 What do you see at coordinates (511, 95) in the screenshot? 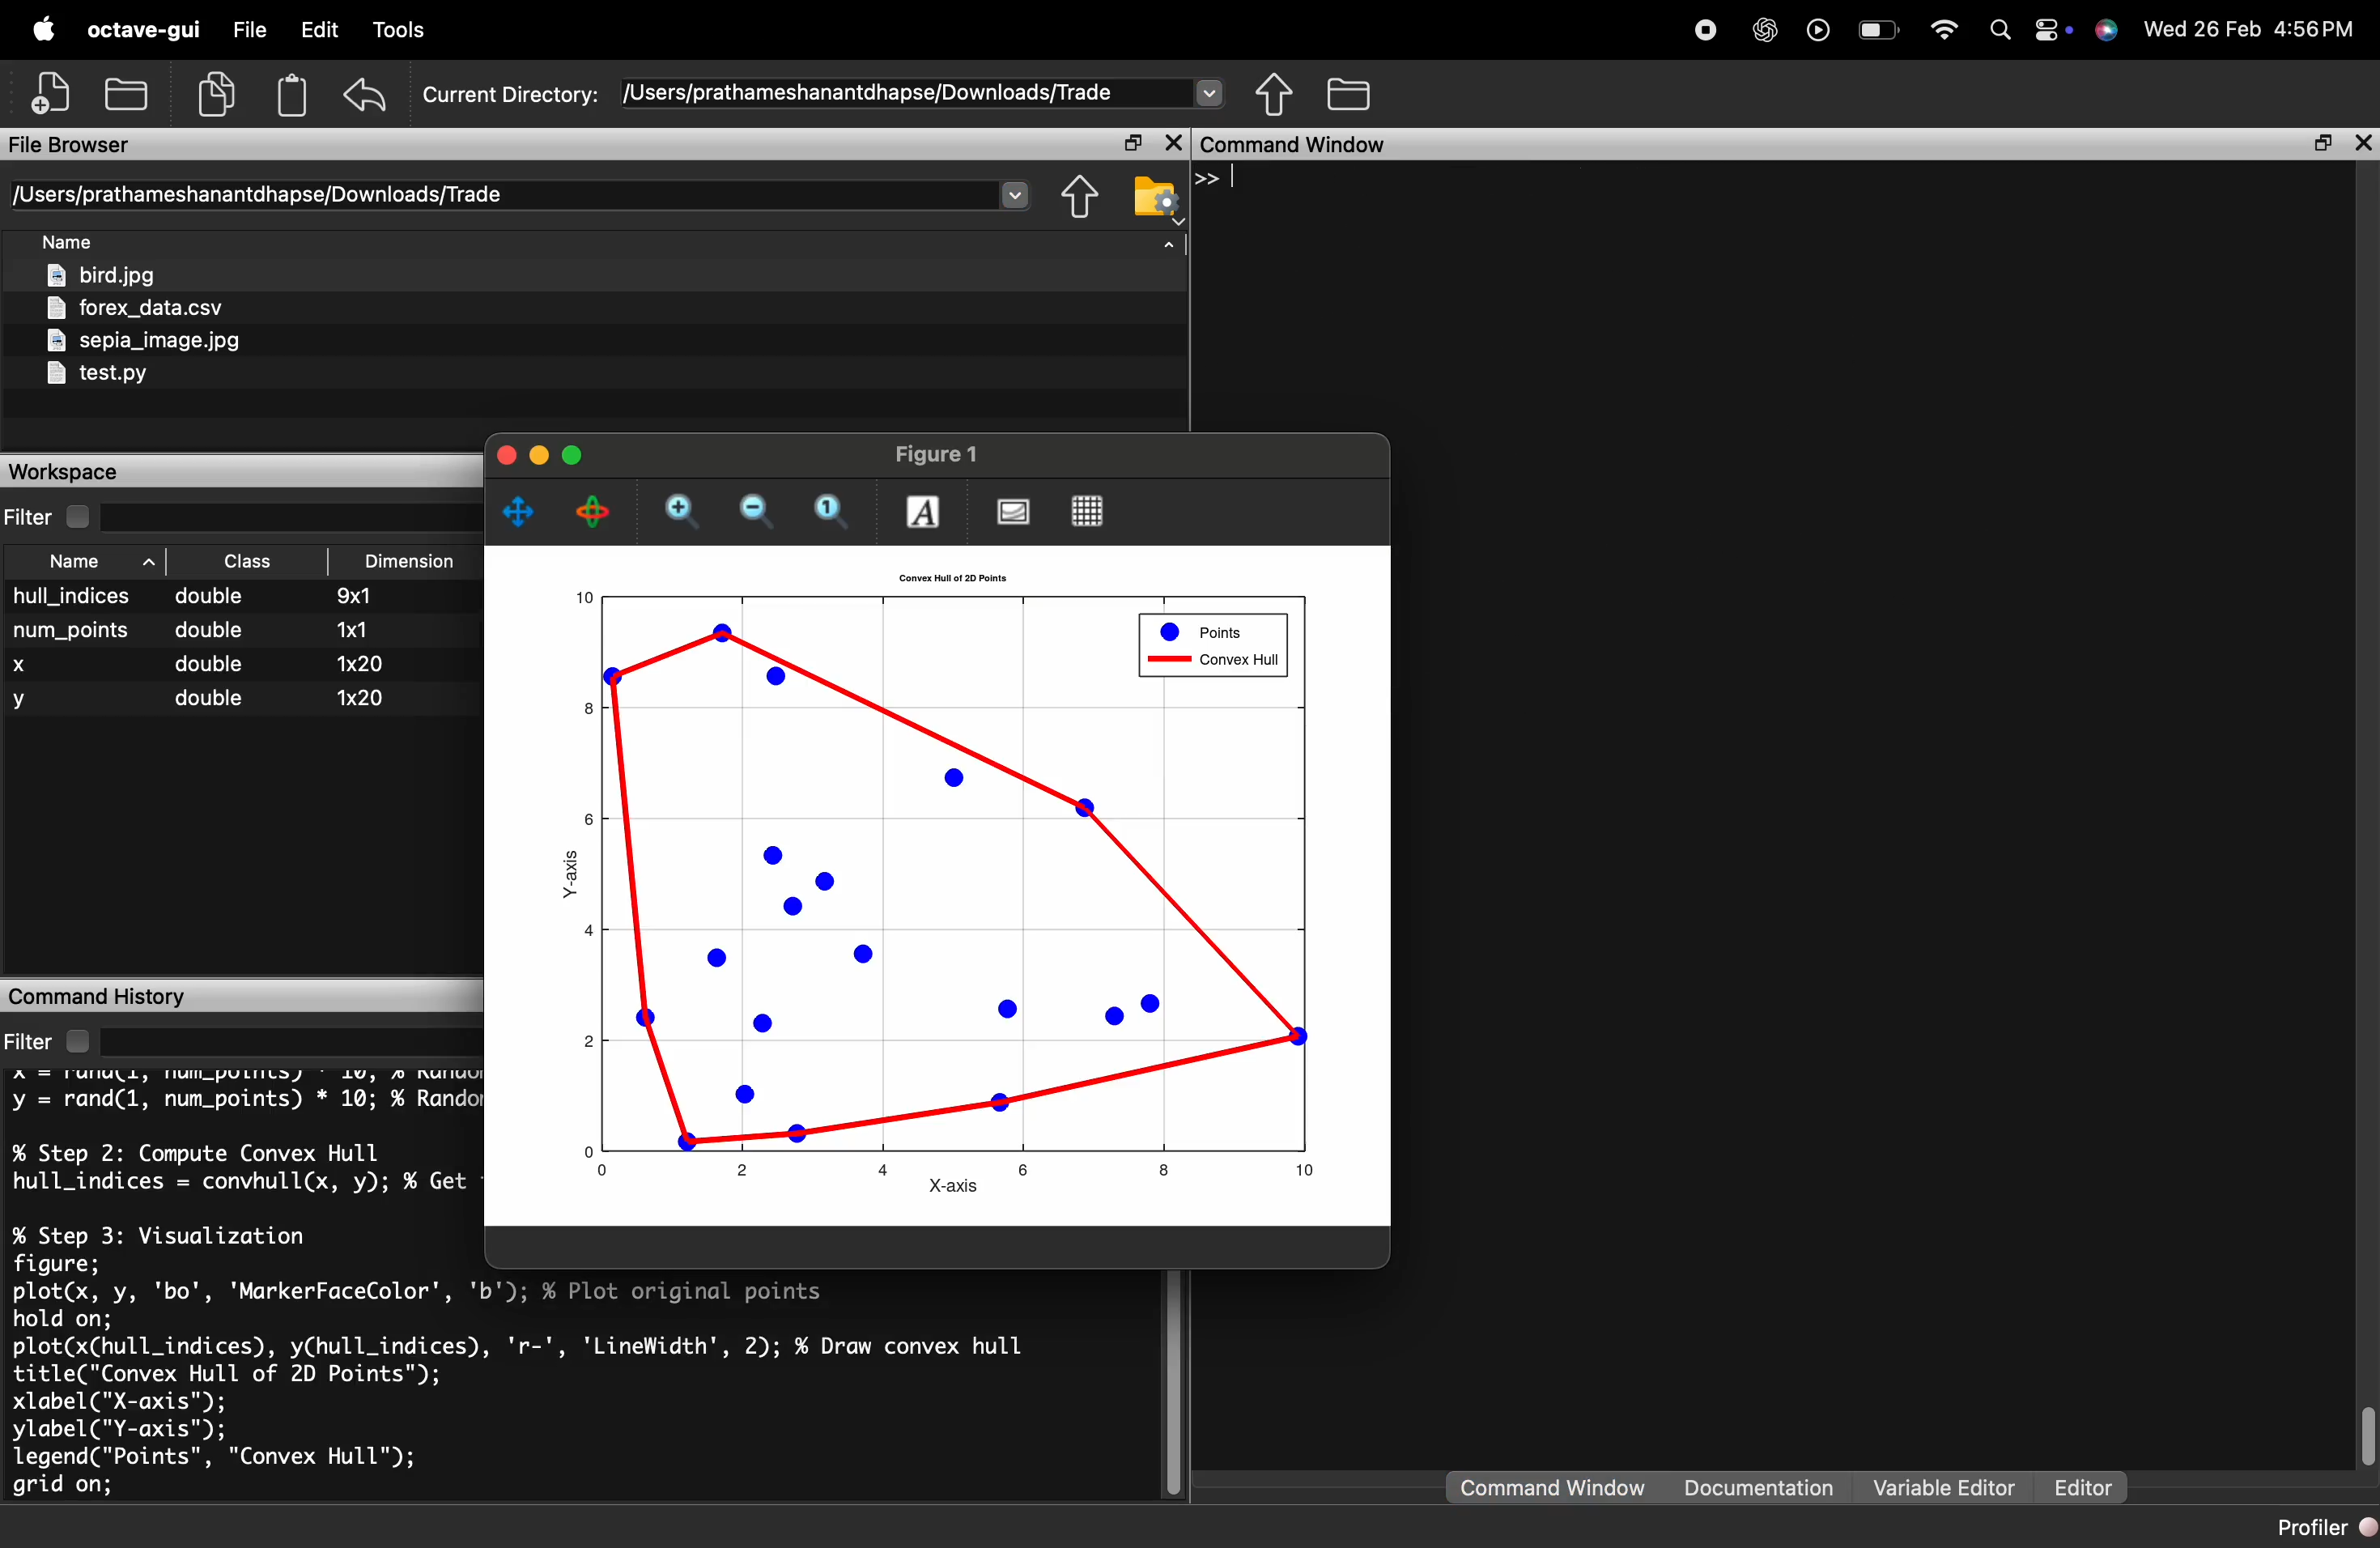
I see `Current Directory:` at bounding box center [511, 95].